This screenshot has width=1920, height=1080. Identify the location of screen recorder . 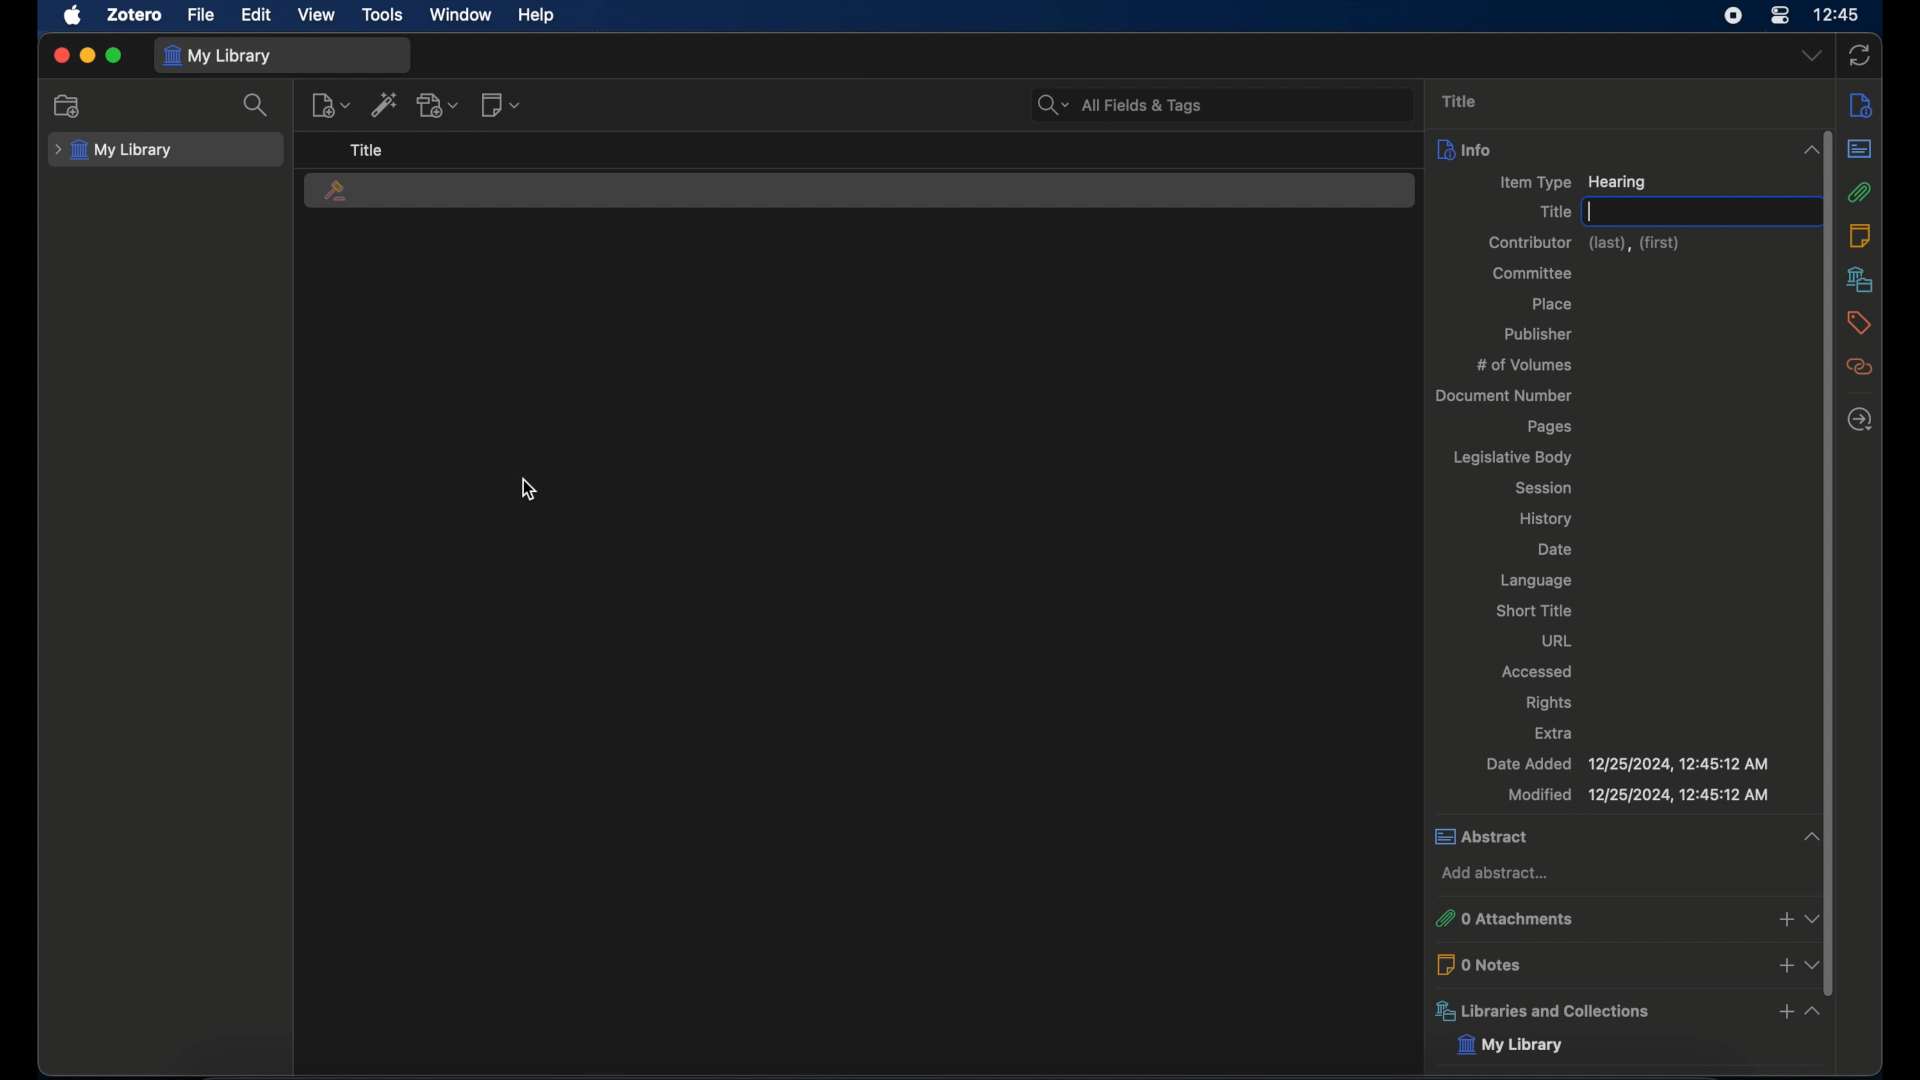
(1730, 16).